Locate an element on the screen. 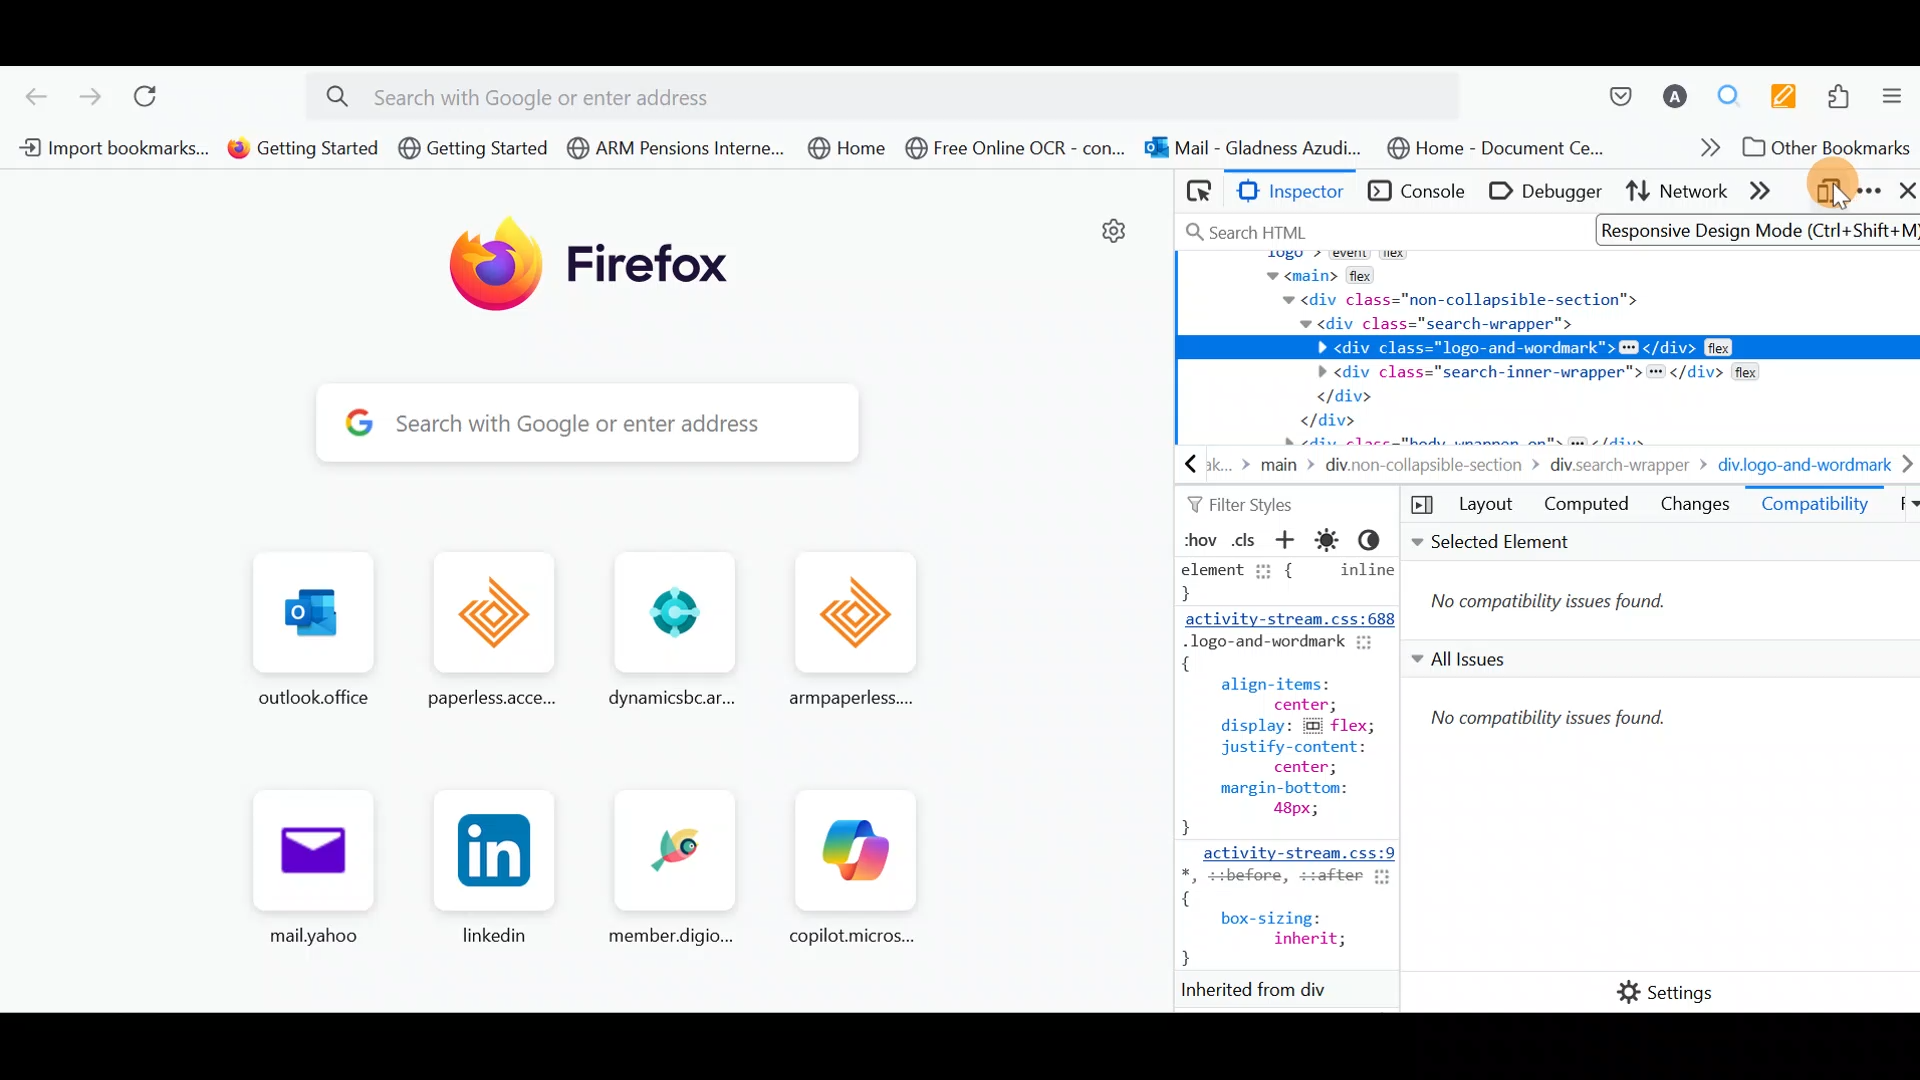 This screenshot has width=1920, height=1080. Filter styles is located at coordinates (1247, 505).